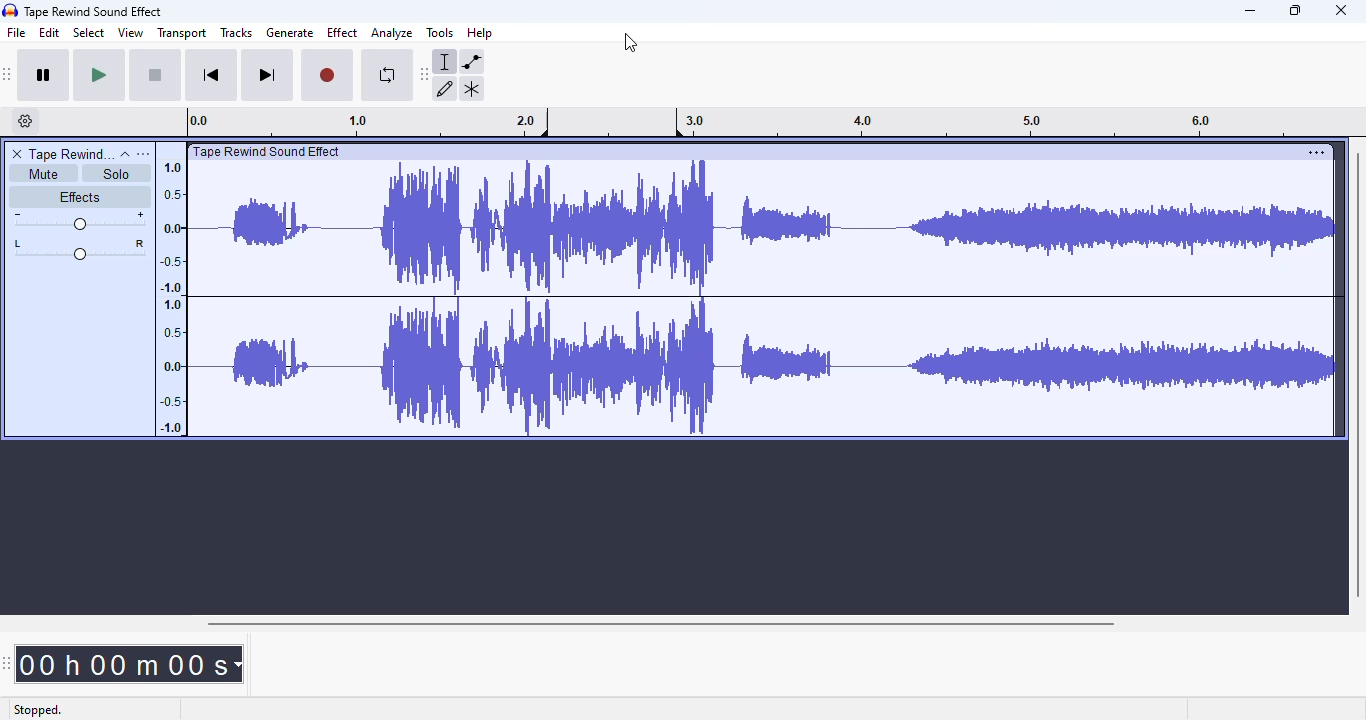 This screenshot has height=720, width=1366. I want to click on solo, so click(118, 174).